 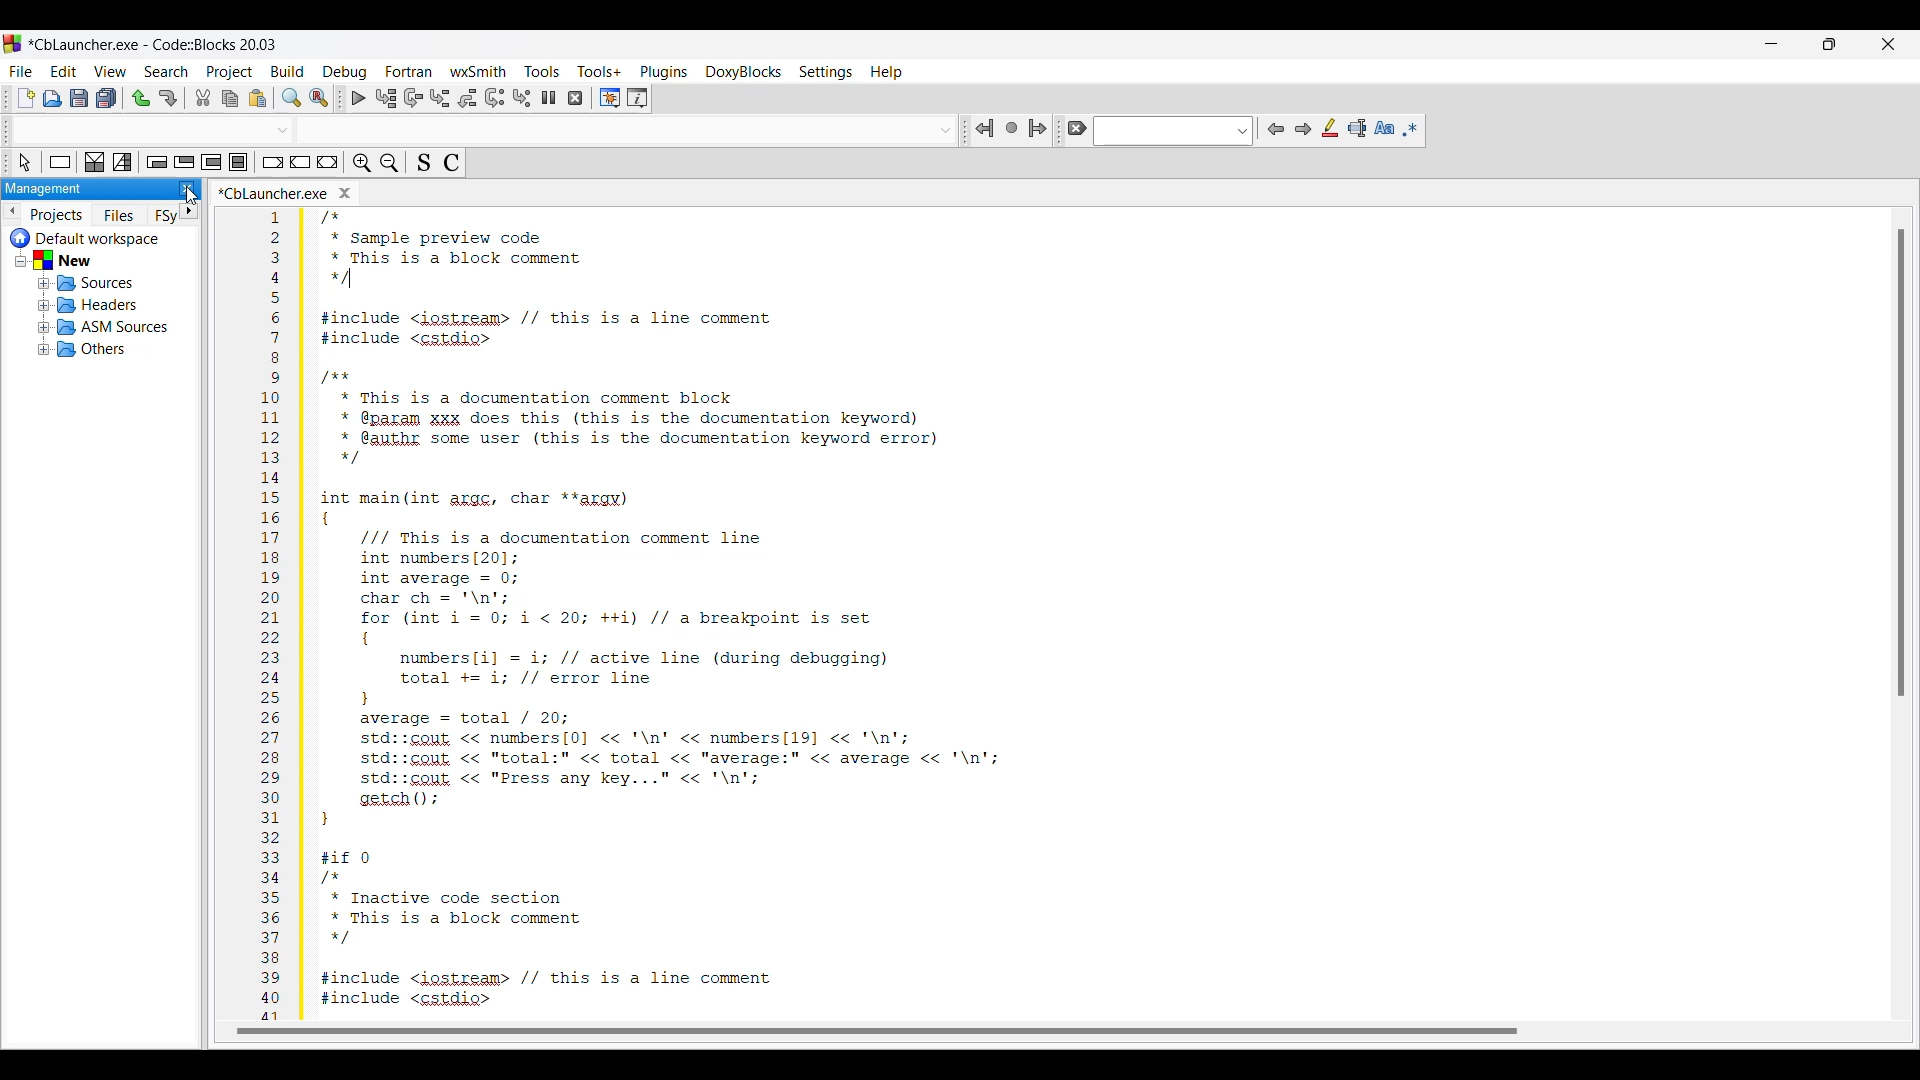 I want to click on Match case , so click(x=1385, y=128).